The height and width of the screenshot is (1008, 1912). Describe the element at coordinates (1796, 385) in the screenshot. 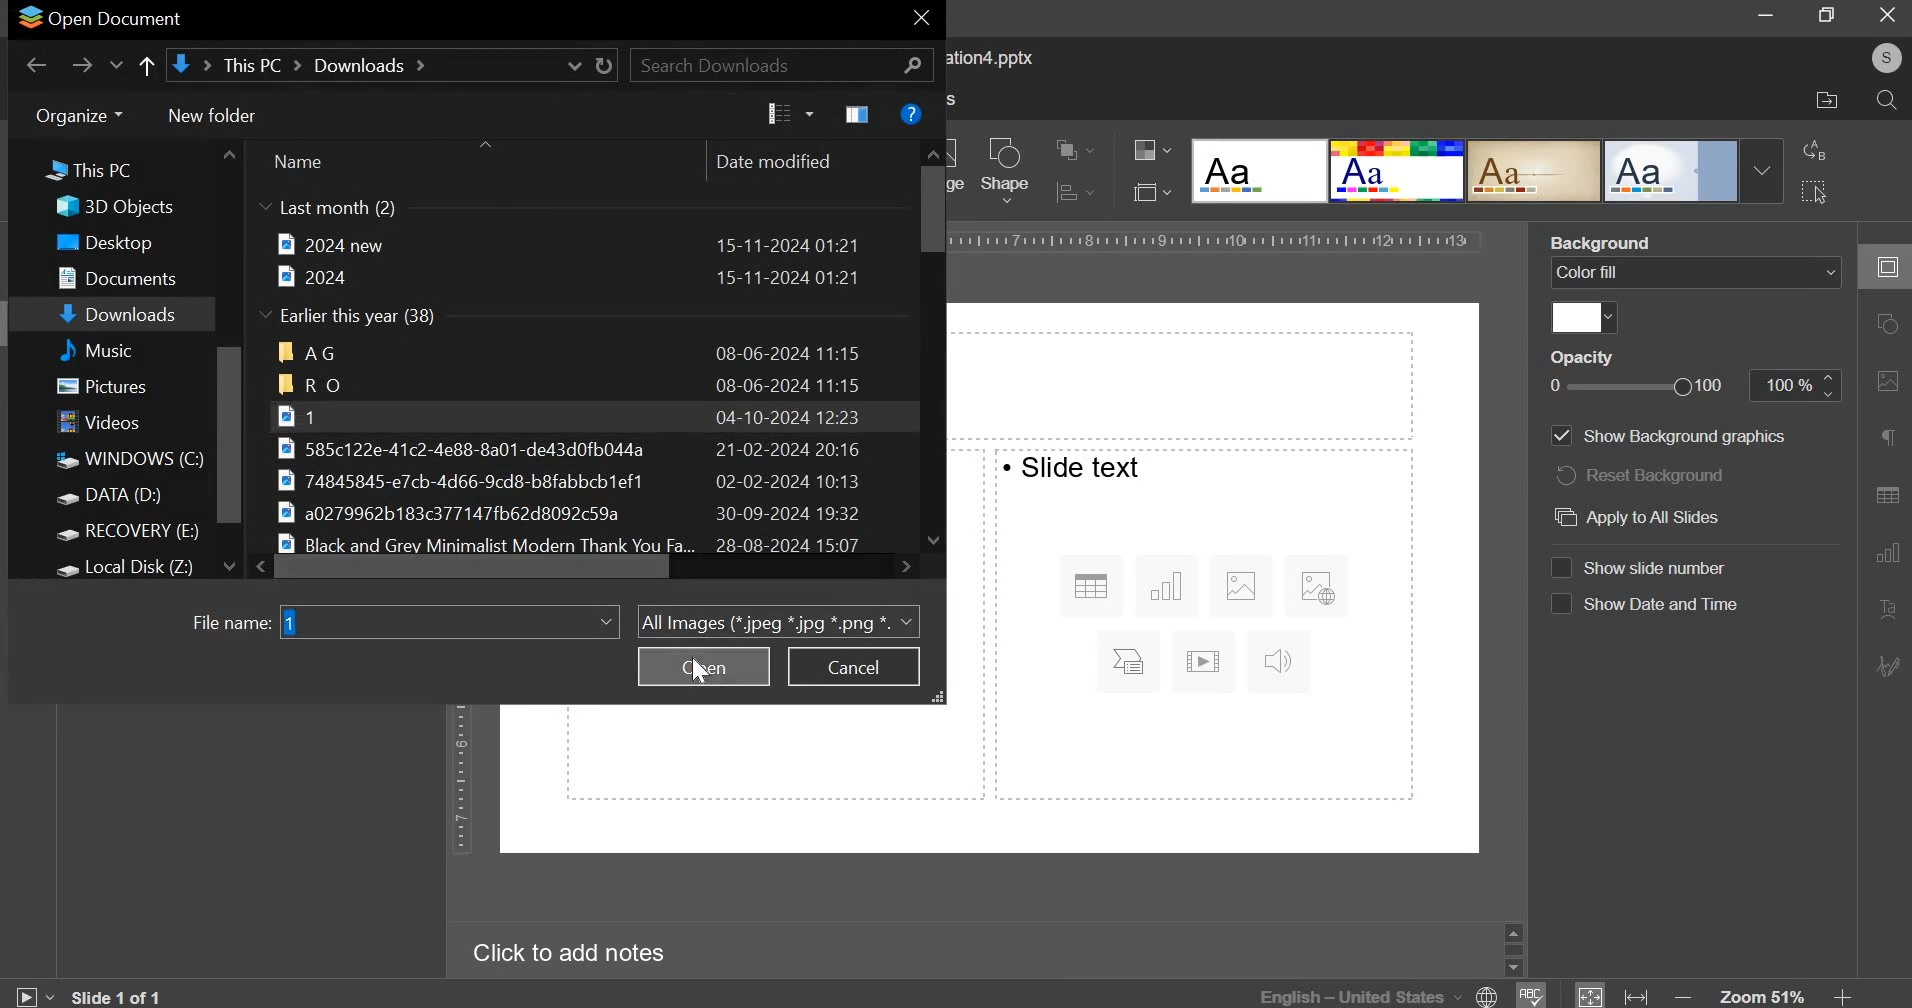

I see `opacity ` at that location.